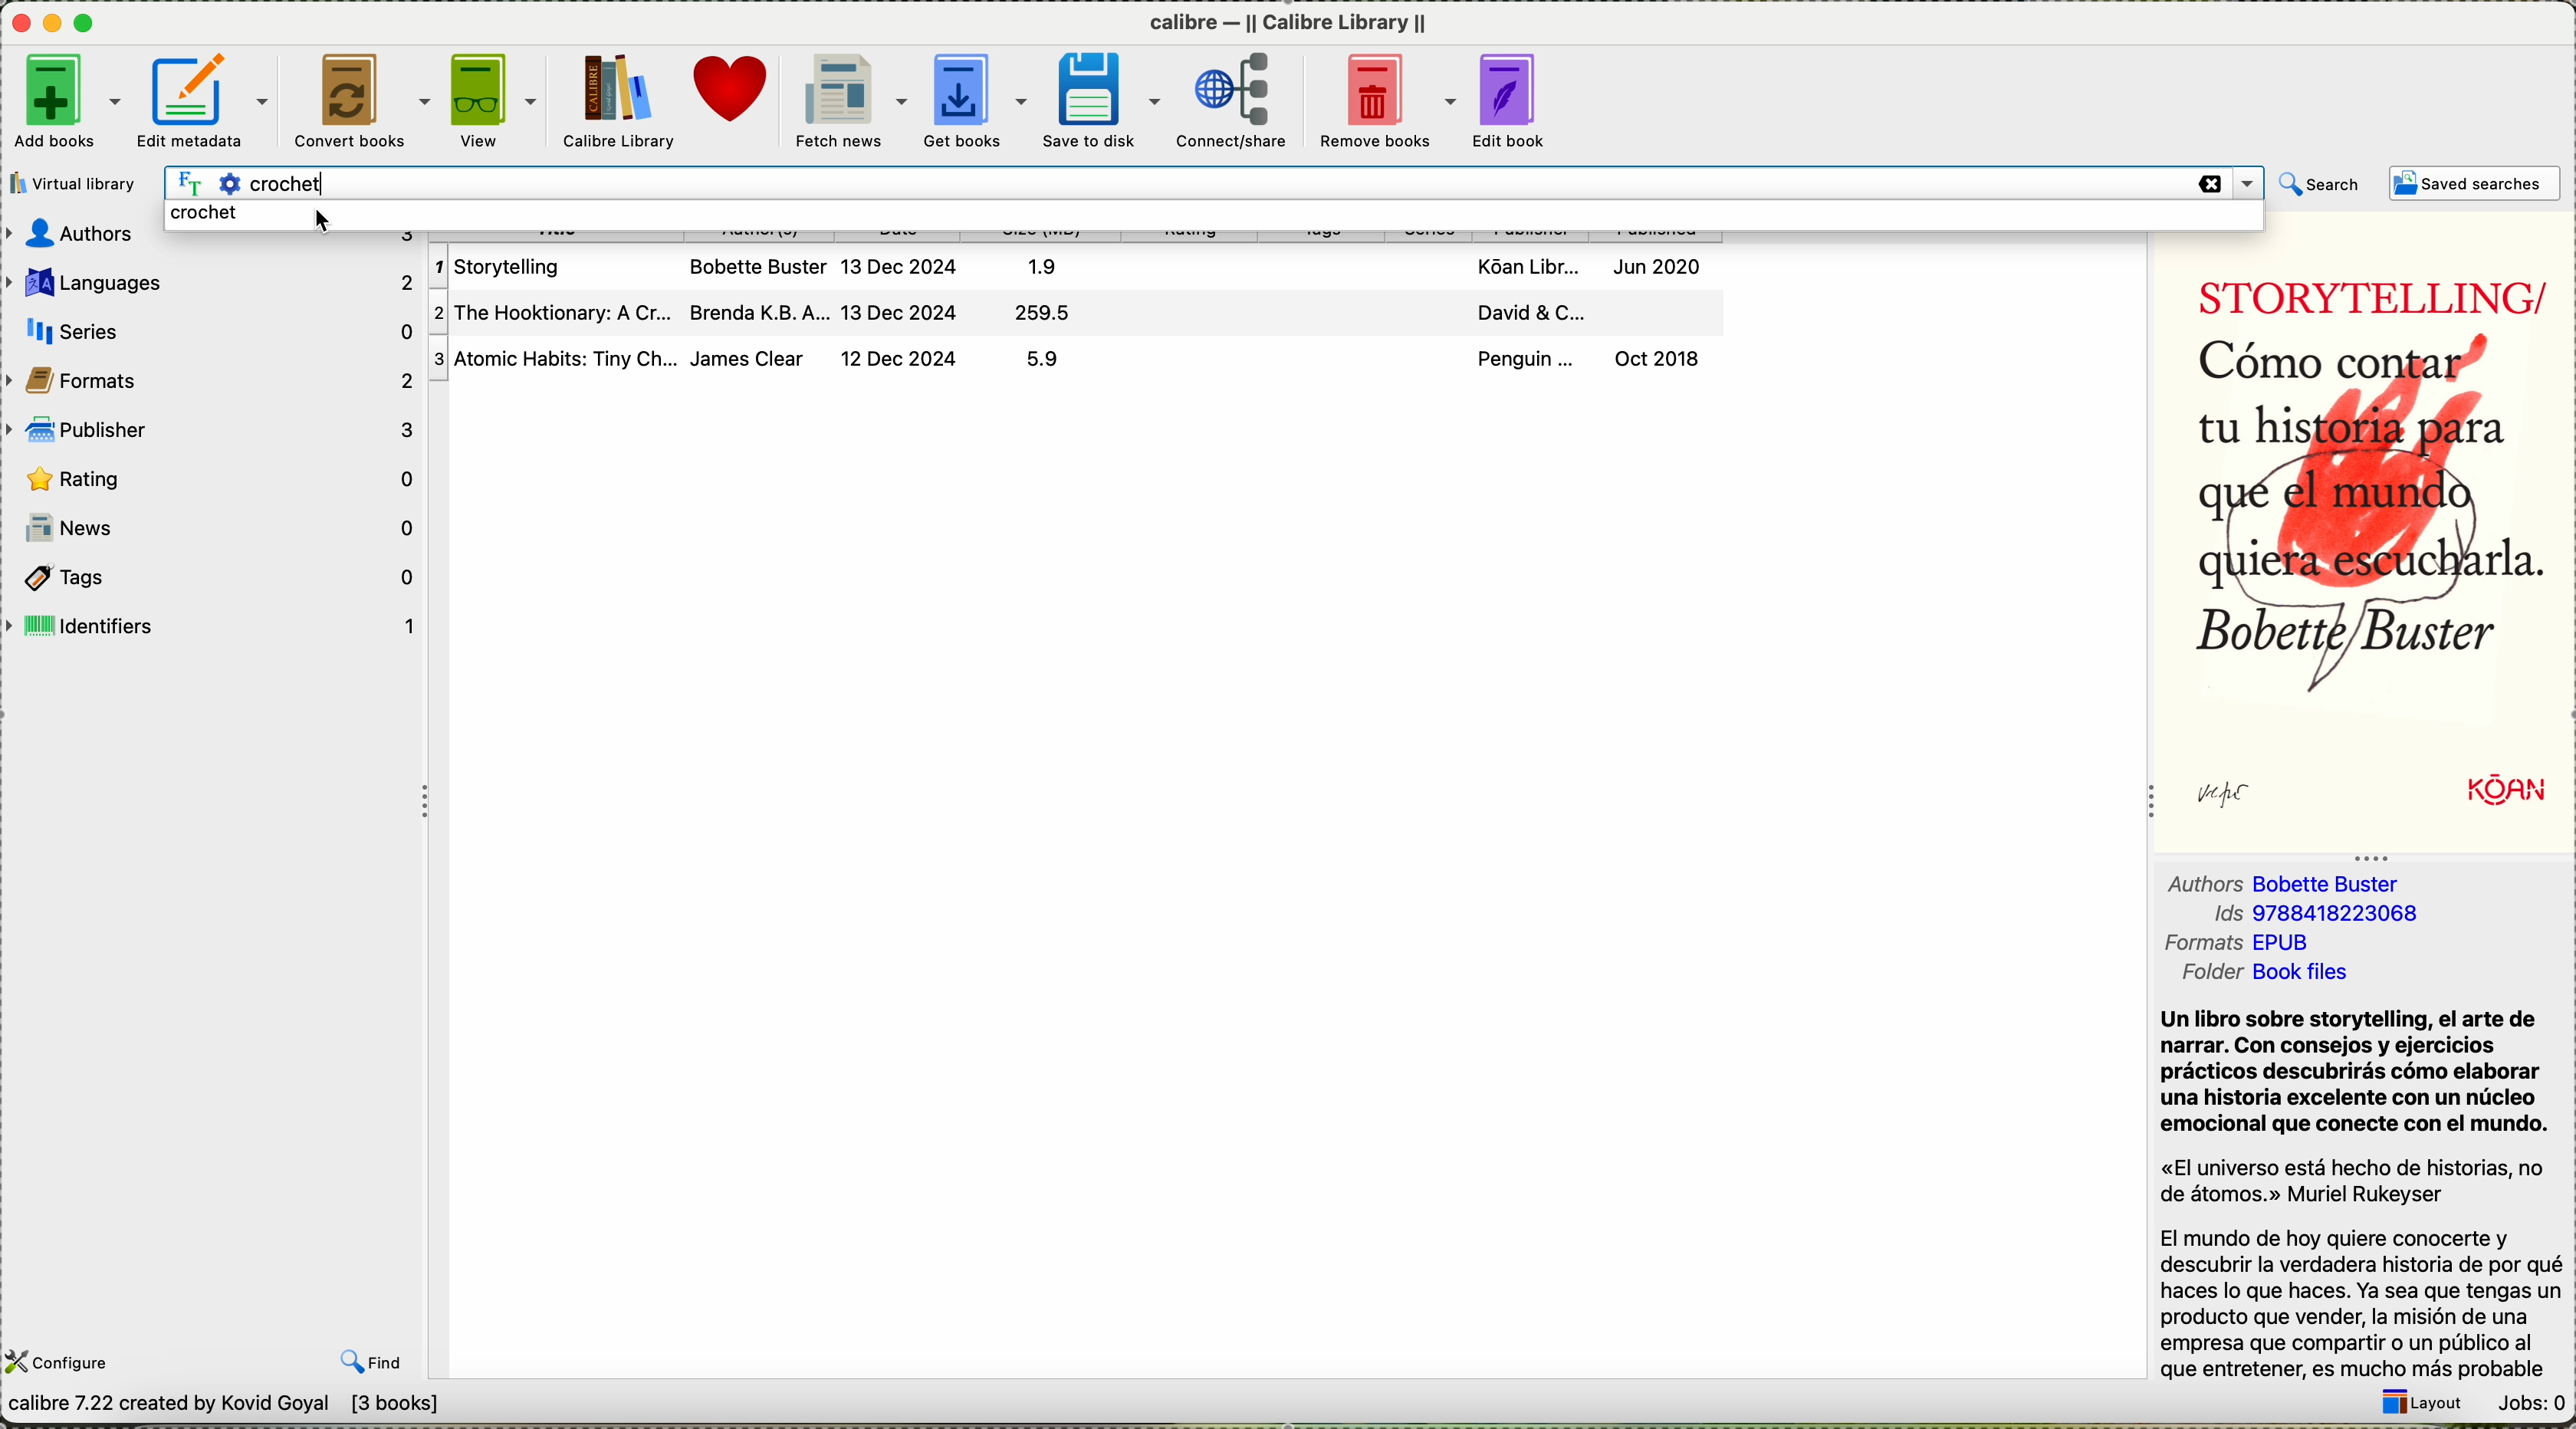 The image size is (2576, 1429). I want to click on Oct 2018, so click(1677, 358).